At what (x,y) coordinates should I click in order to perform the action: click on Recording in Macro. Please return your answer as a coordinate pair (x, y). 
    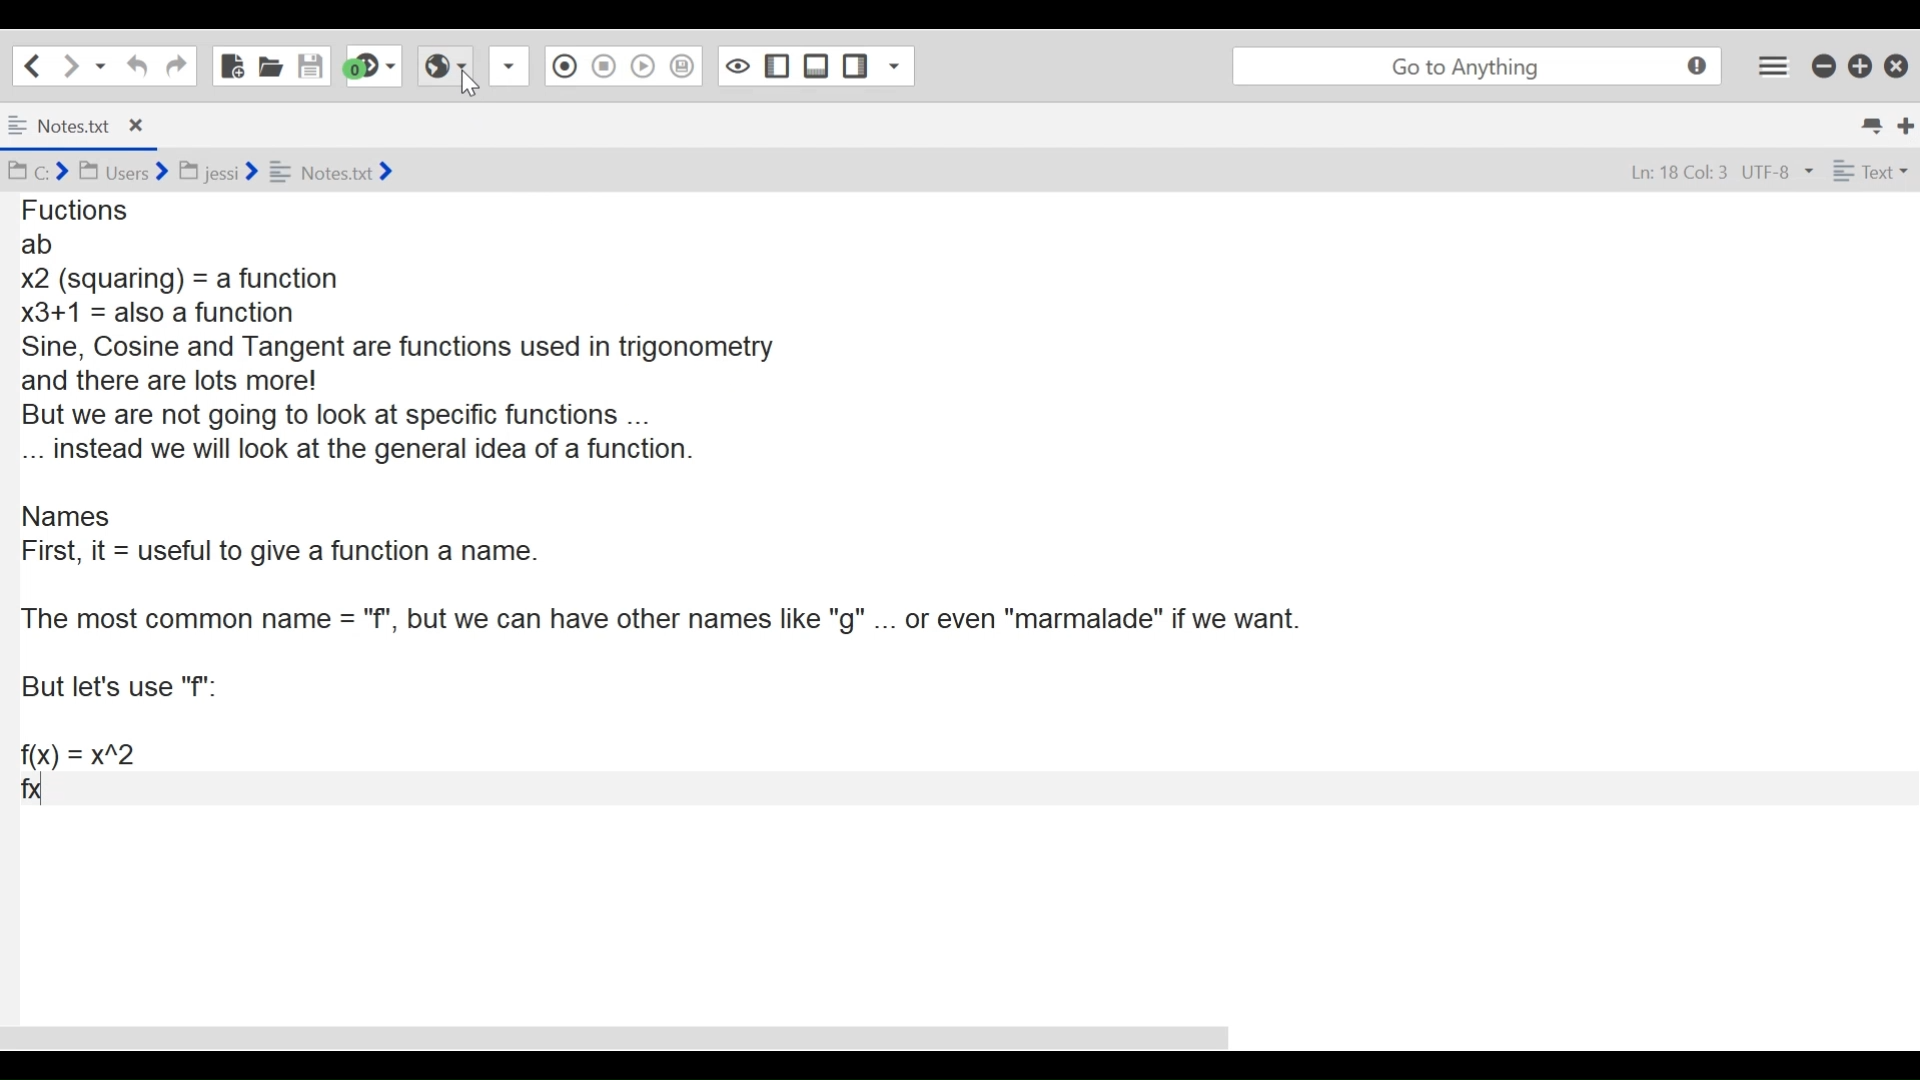
    Looking at the image, I should click on (565, 65).